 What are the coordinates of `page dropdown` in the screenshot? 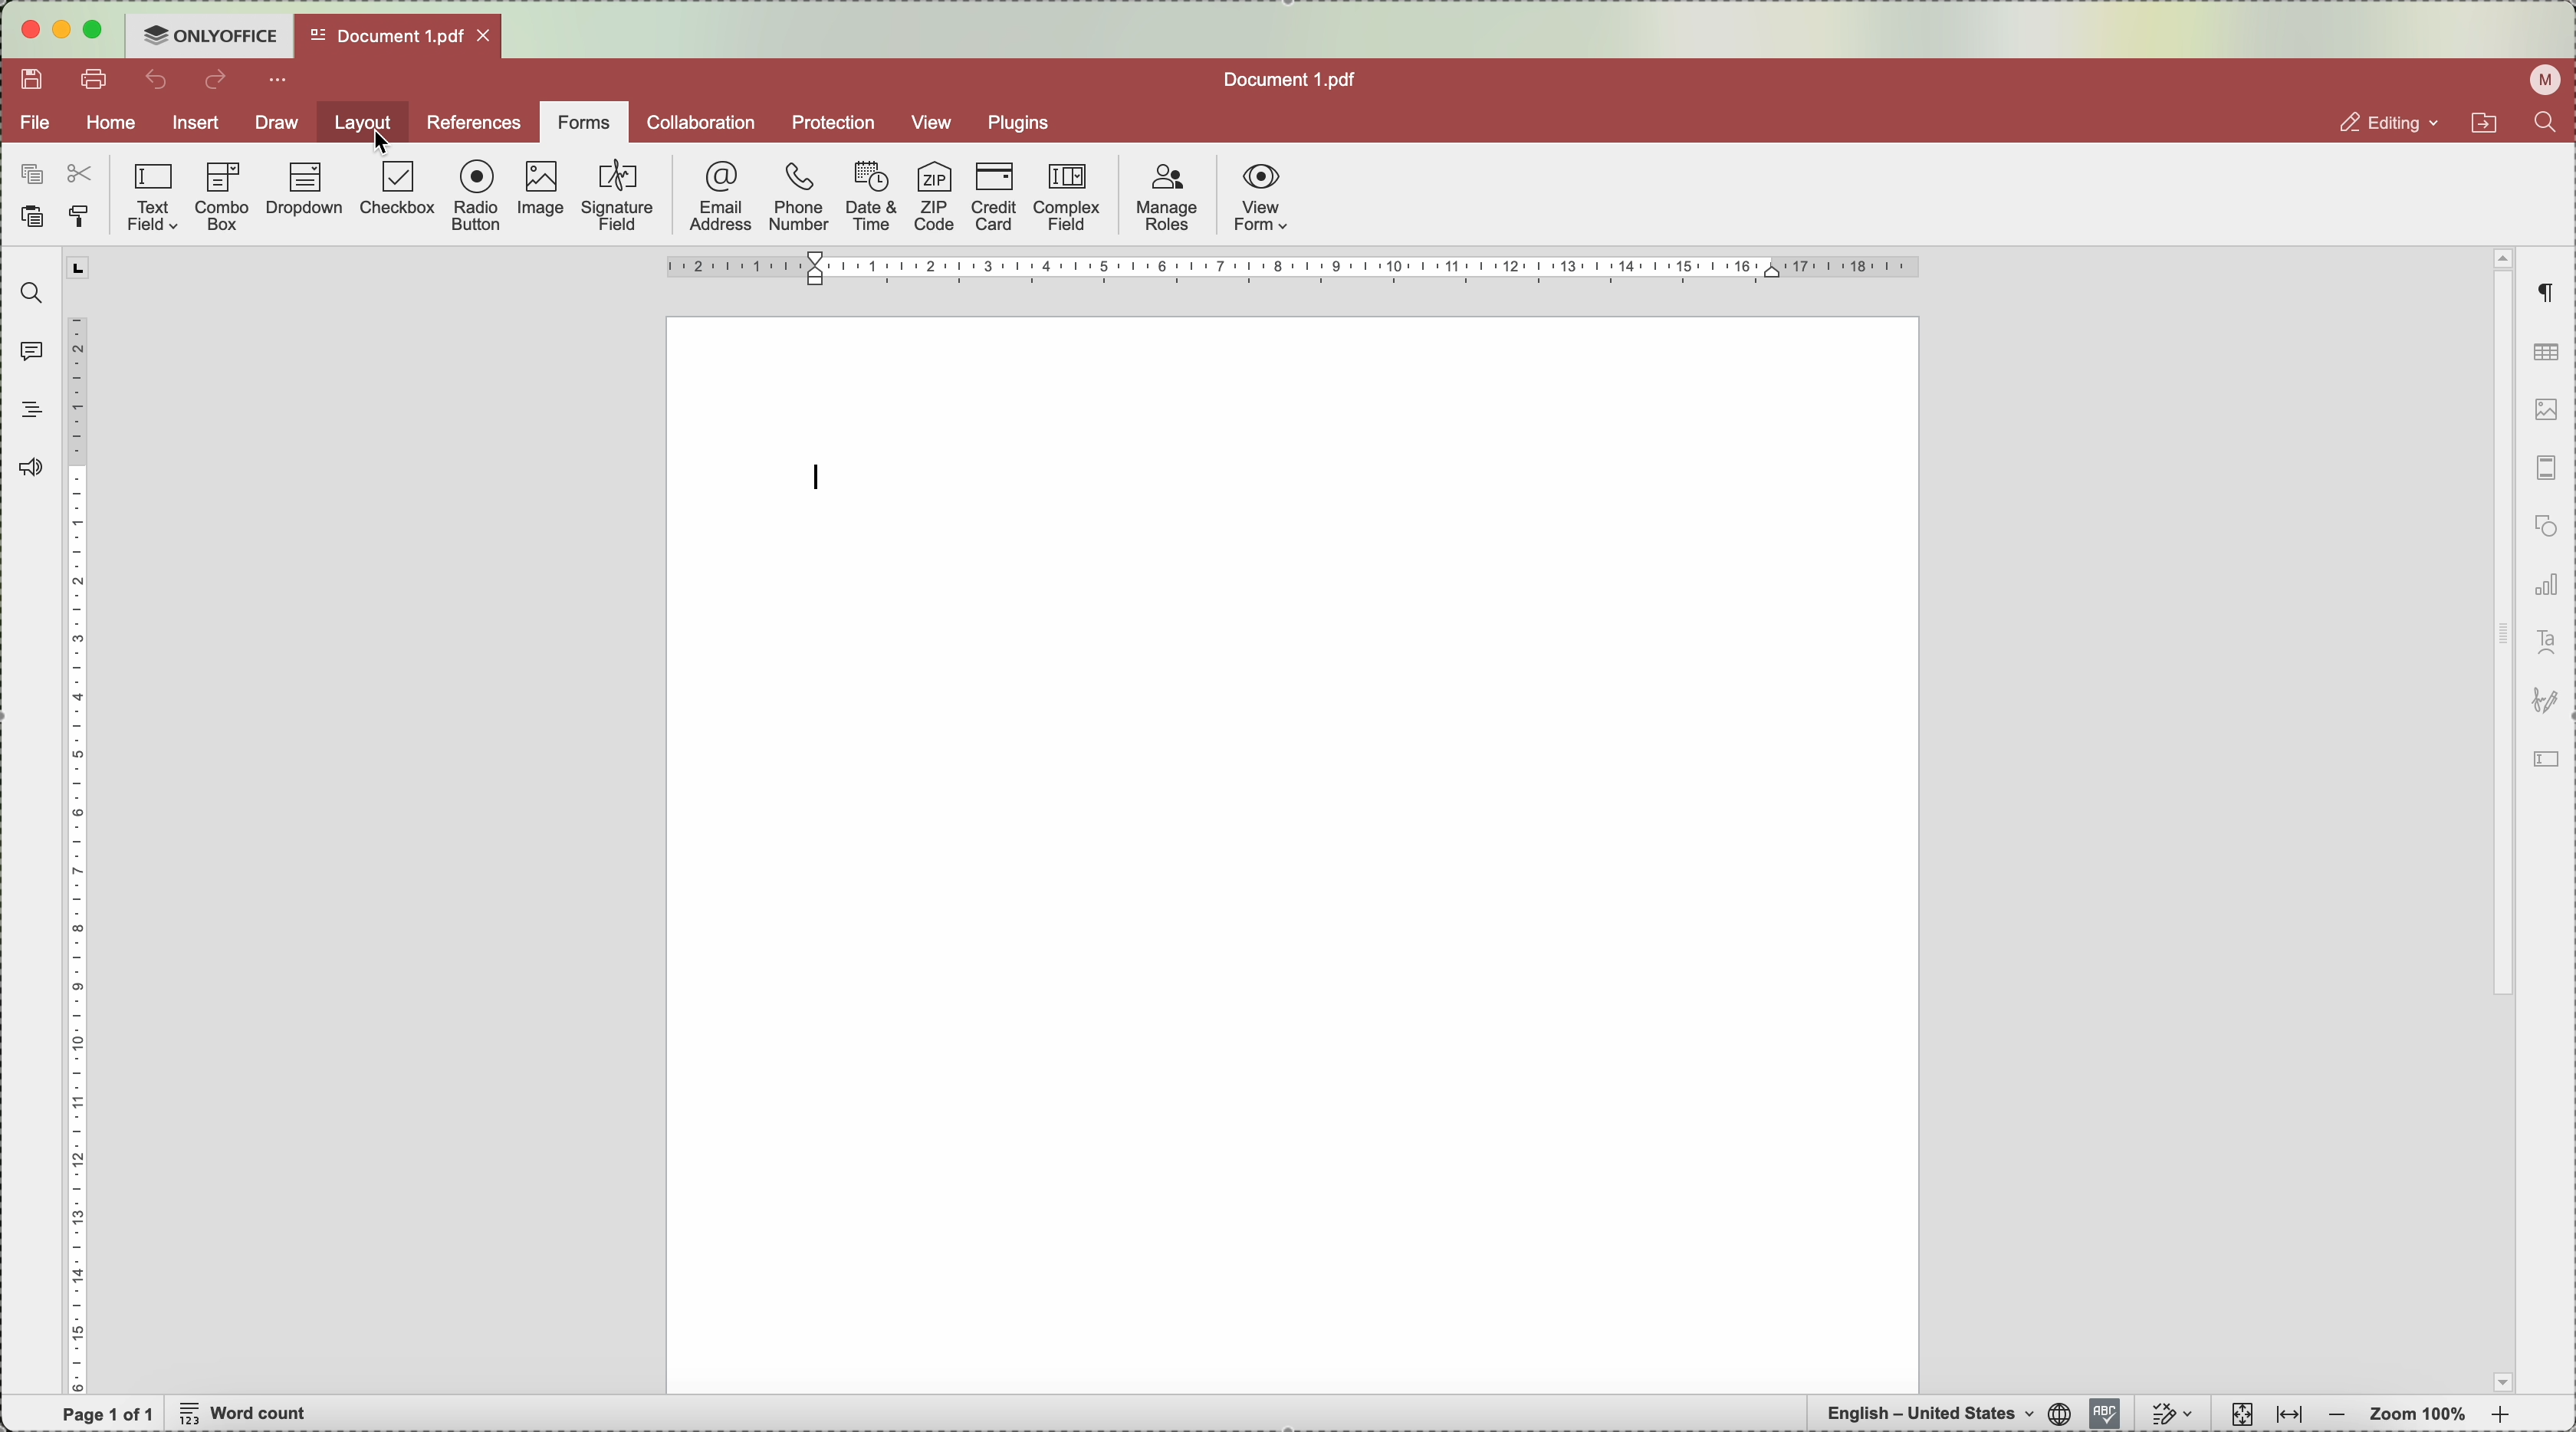 It's located at (2496, 1381).